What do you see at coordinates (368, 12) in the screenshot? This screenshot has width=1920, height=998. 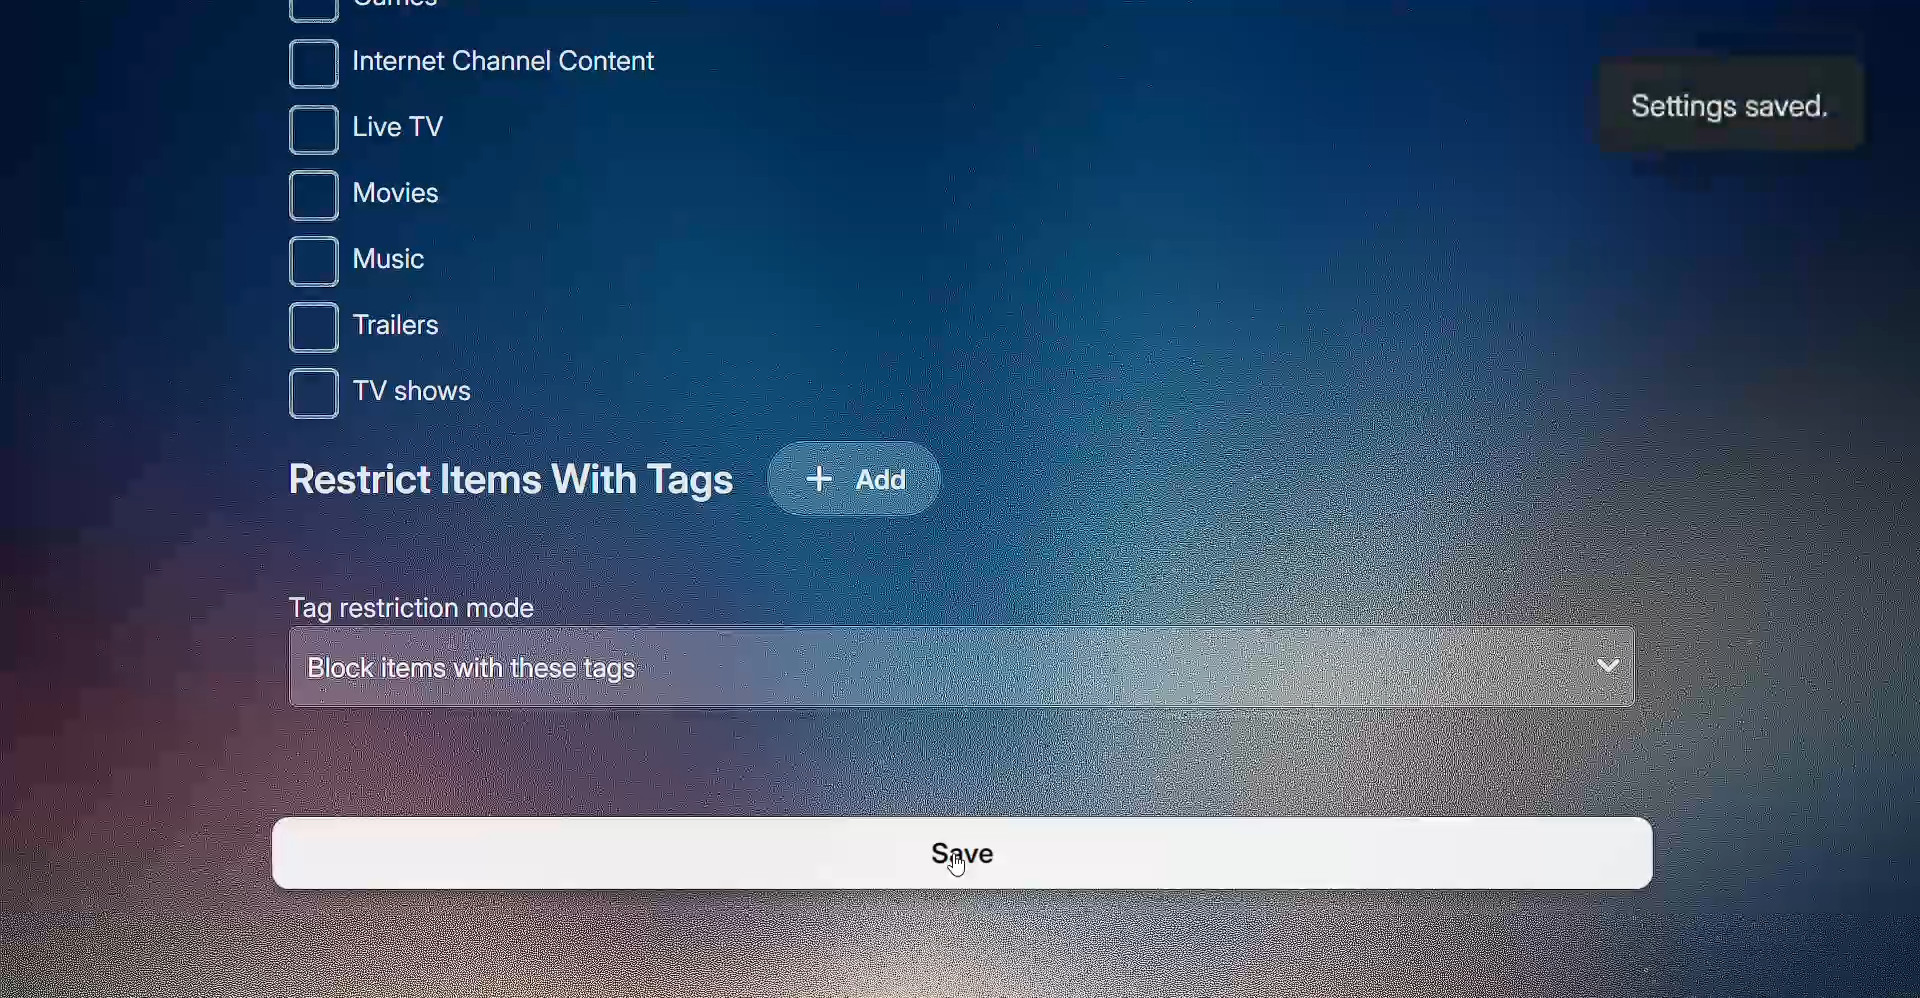 I see `Games` at bounding box center [368, 12].